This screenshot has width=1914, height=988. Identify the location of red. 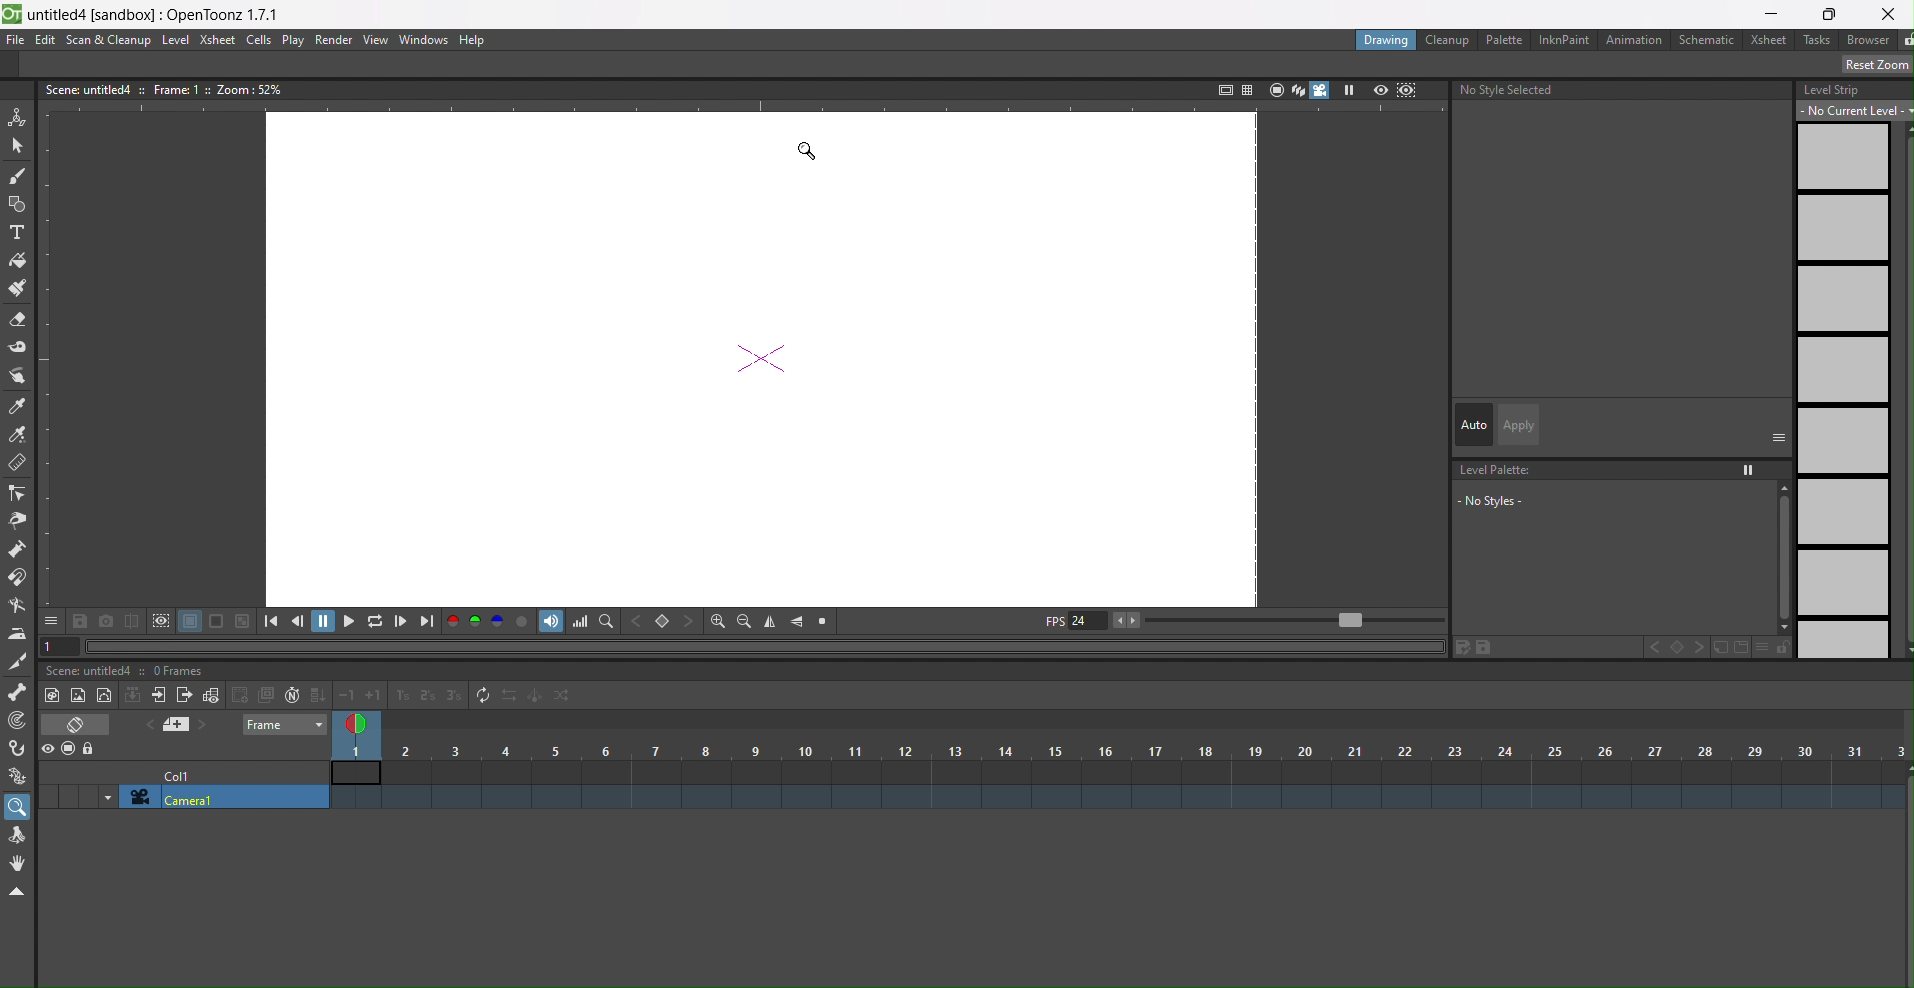
(453, 622).